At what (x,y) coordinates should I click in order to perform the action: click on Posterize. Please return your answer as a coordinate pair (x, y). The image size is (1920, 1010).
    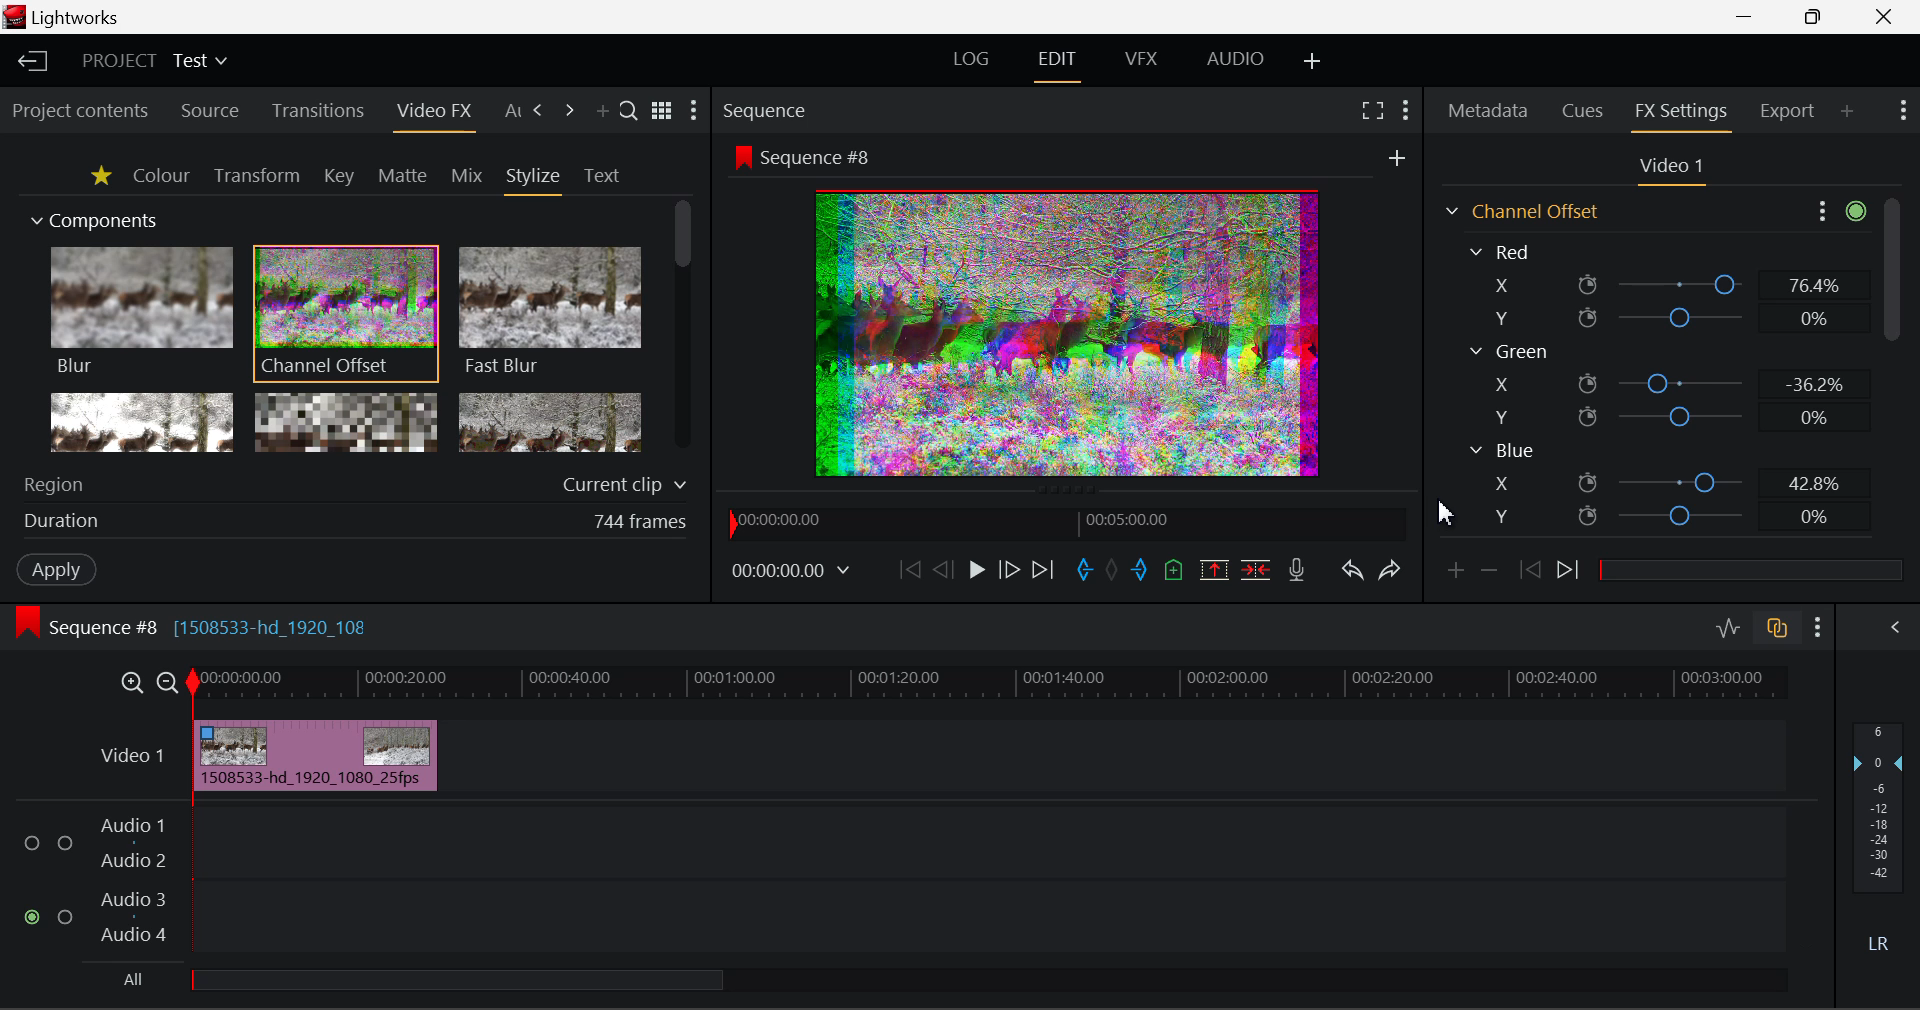
    Looking at the image, I should click on (550, 420).